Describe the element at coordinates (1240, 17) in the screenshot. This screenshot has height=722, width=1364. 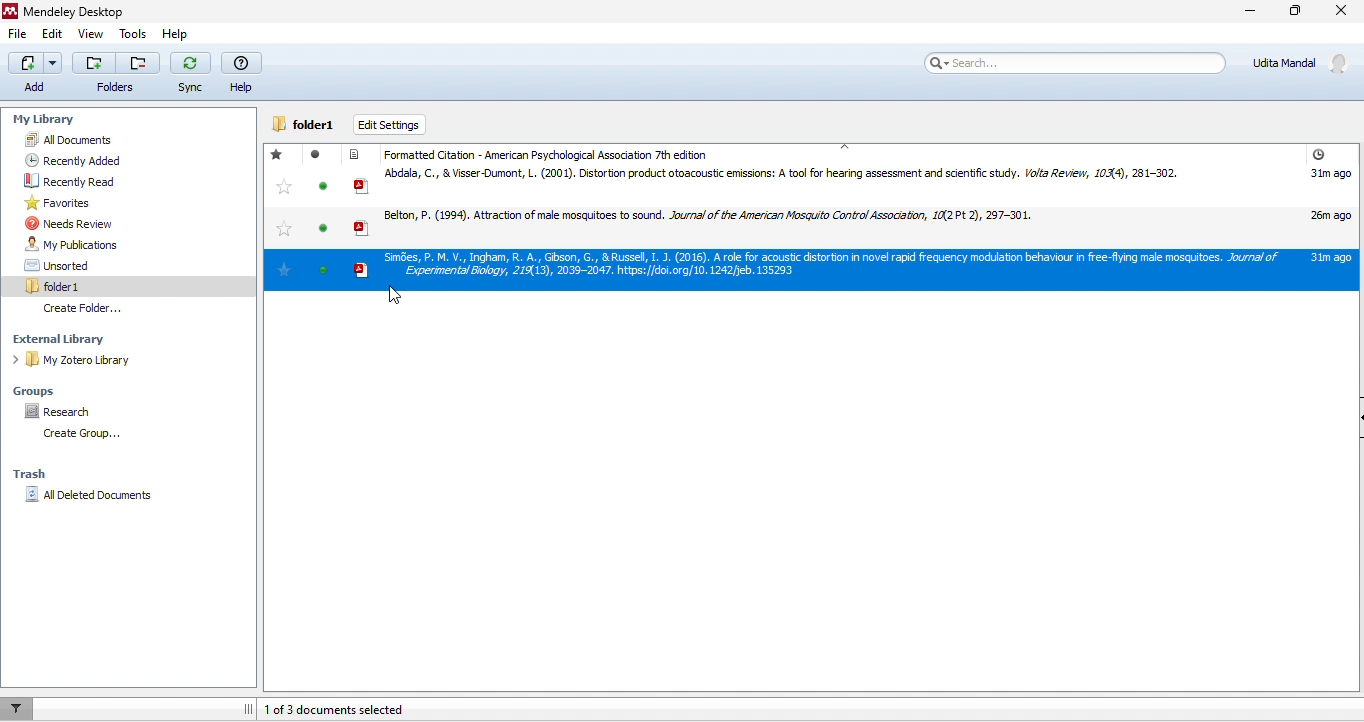
I see `minimize` at that location.